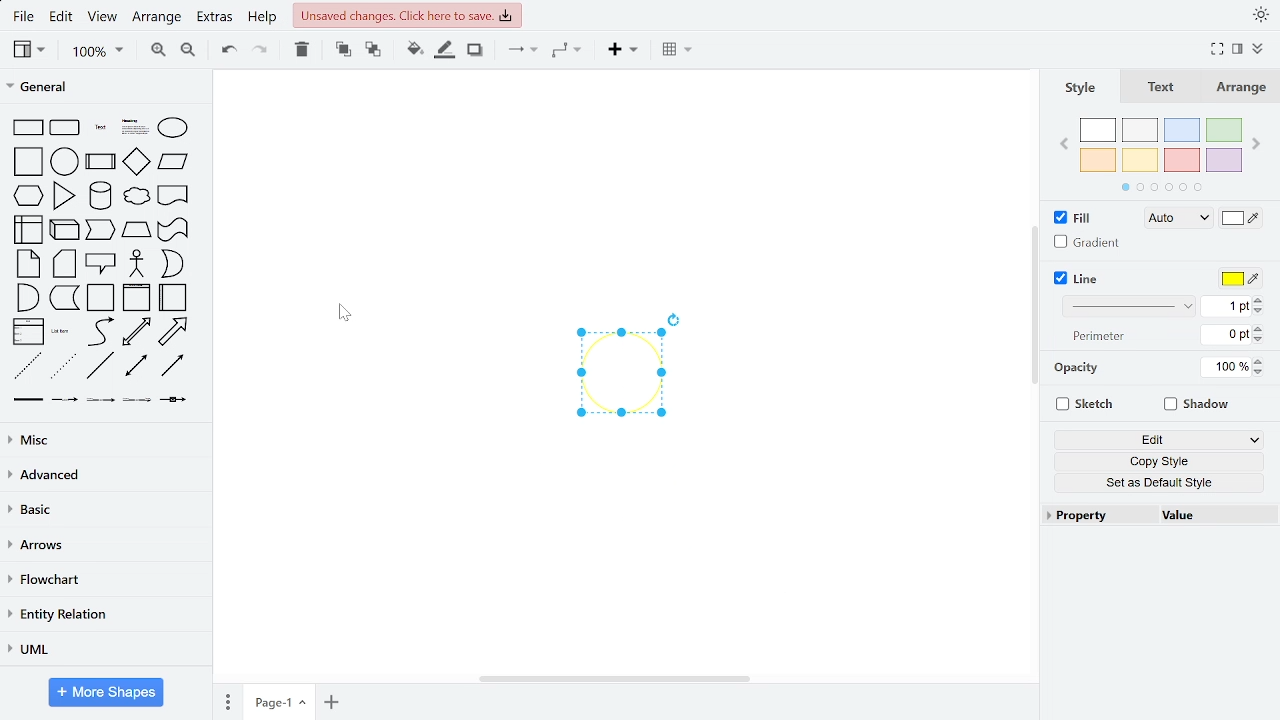 The width and height of the screenshot is (1280, 720). I want to click on line color, so click(1238, 280).